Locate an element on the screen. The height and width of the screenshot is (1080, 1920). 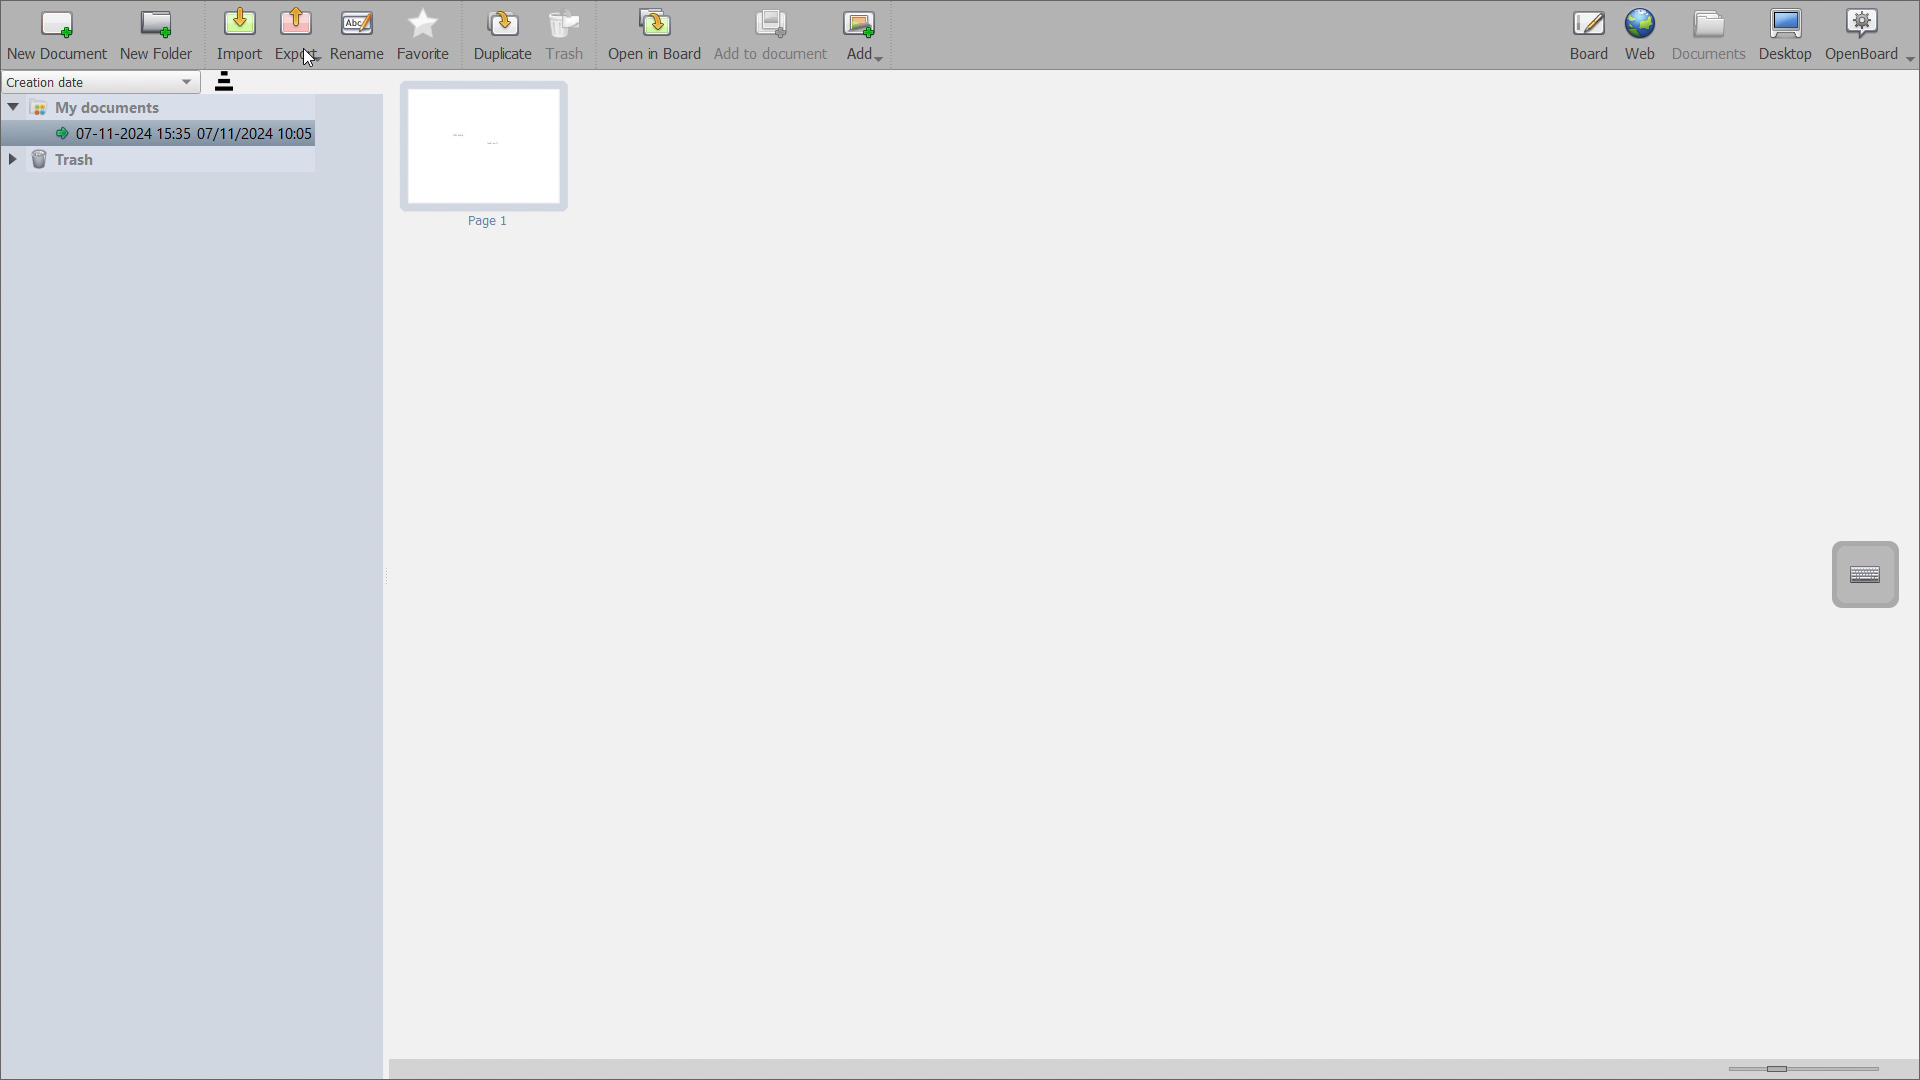
trash is located at coordinates (567, 35).